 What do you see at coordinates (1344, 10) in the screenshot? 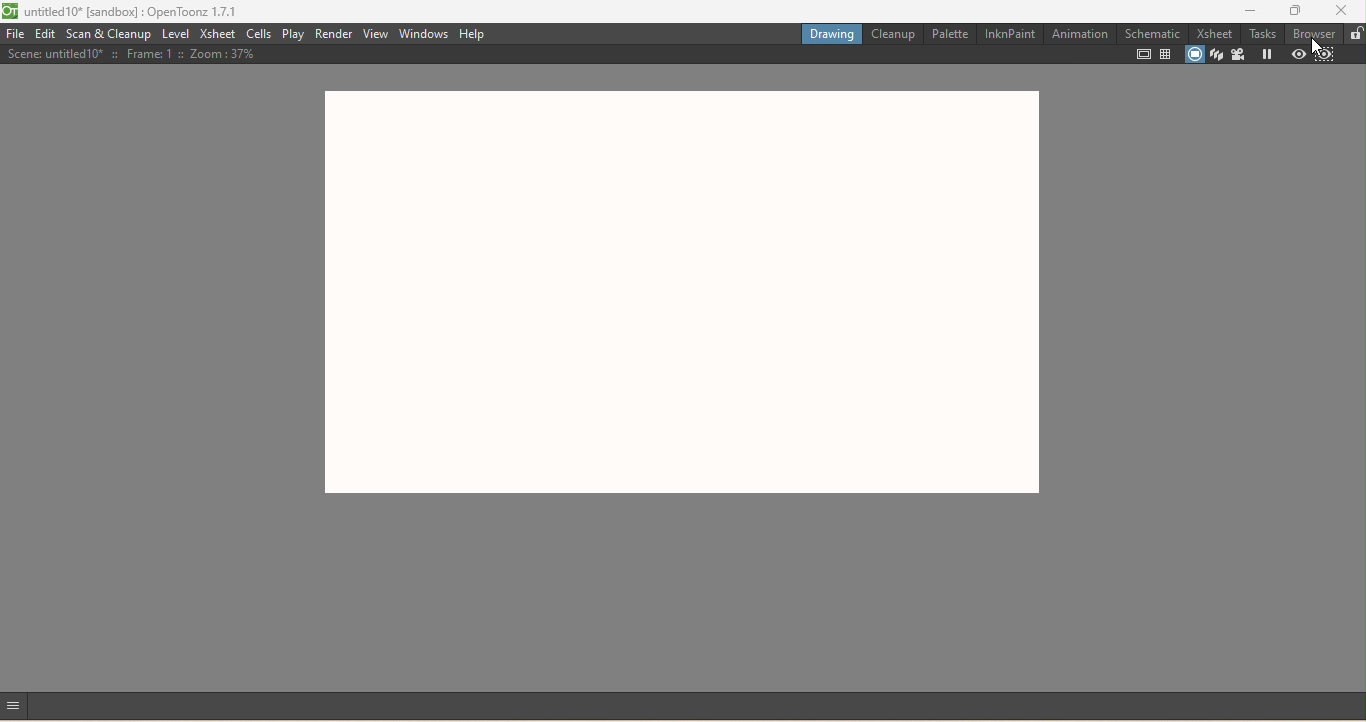
I see `Close` at bounding box center [1344, 10].